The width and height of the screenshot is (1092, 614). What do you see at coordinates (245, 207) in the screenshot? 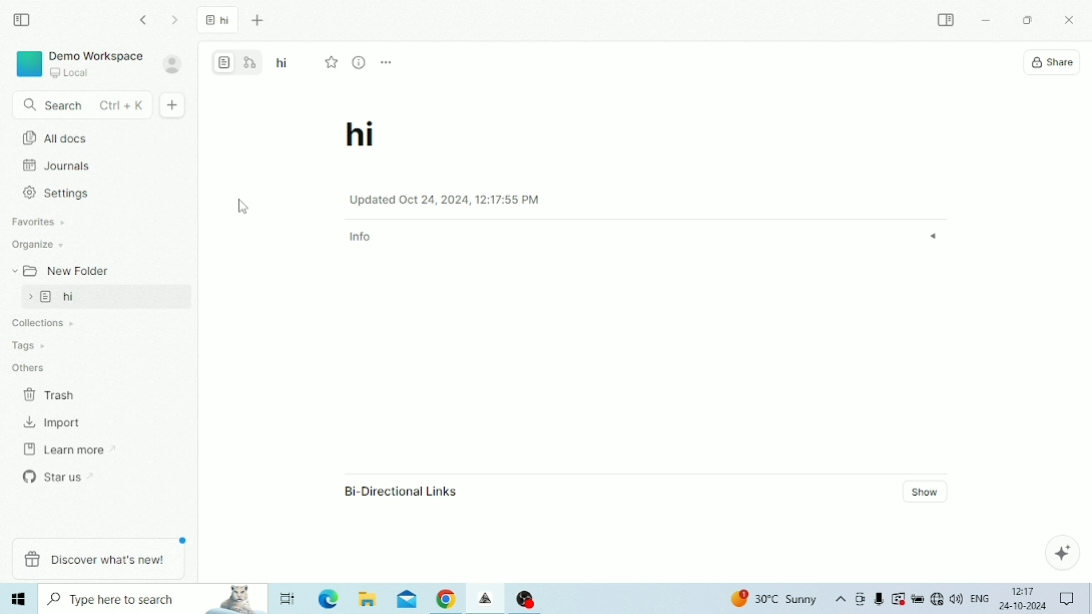
I see `Cursor` at bounding box center [245, 207].